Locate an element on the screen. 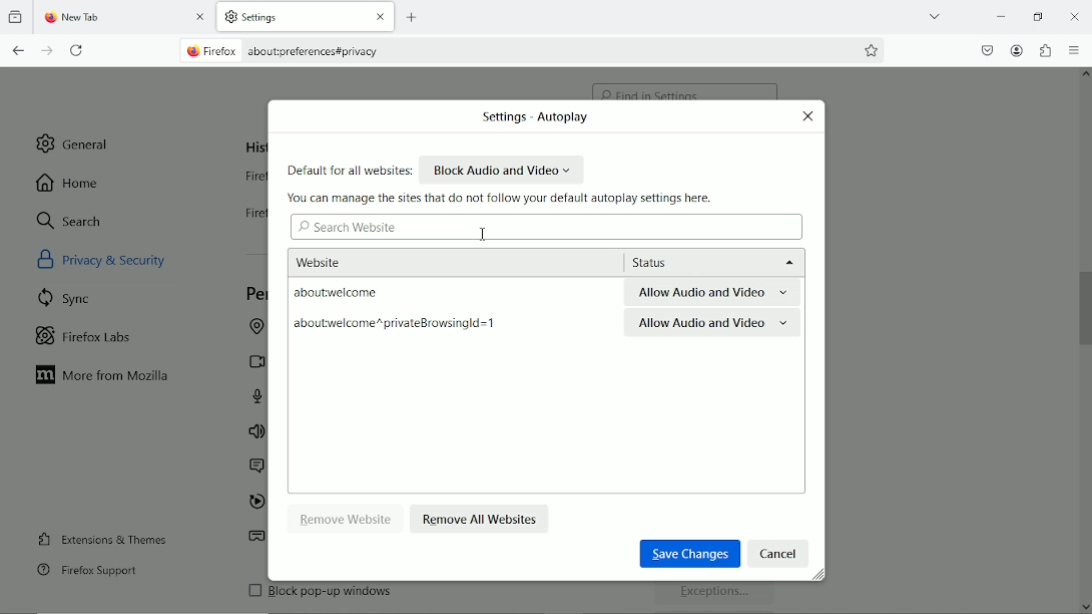  save to pocket is located at coordinates (986, 48).